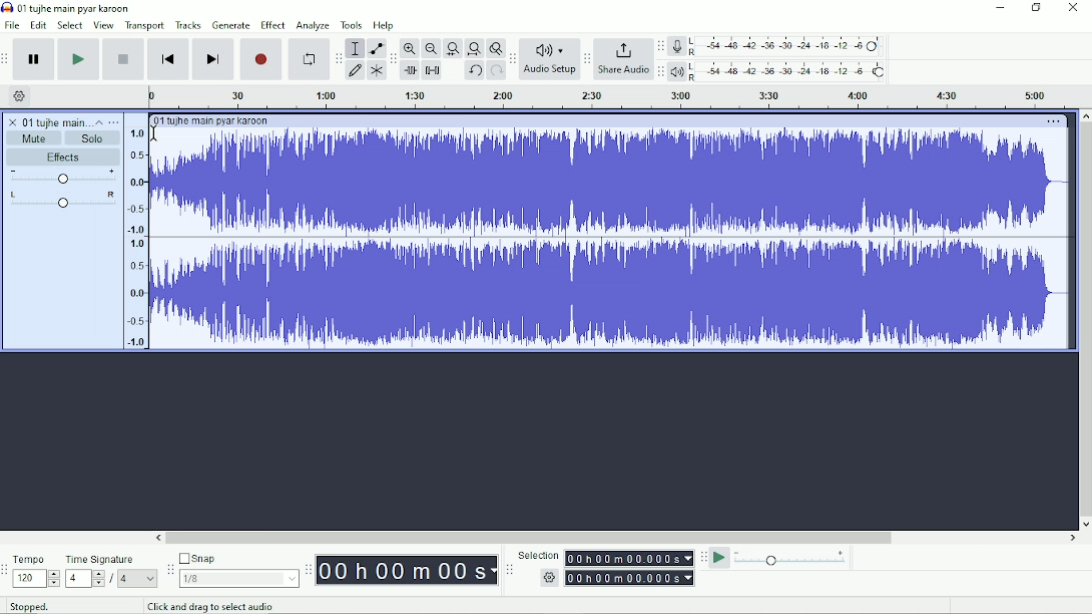  I want to click on Pan, so click(63, 200).